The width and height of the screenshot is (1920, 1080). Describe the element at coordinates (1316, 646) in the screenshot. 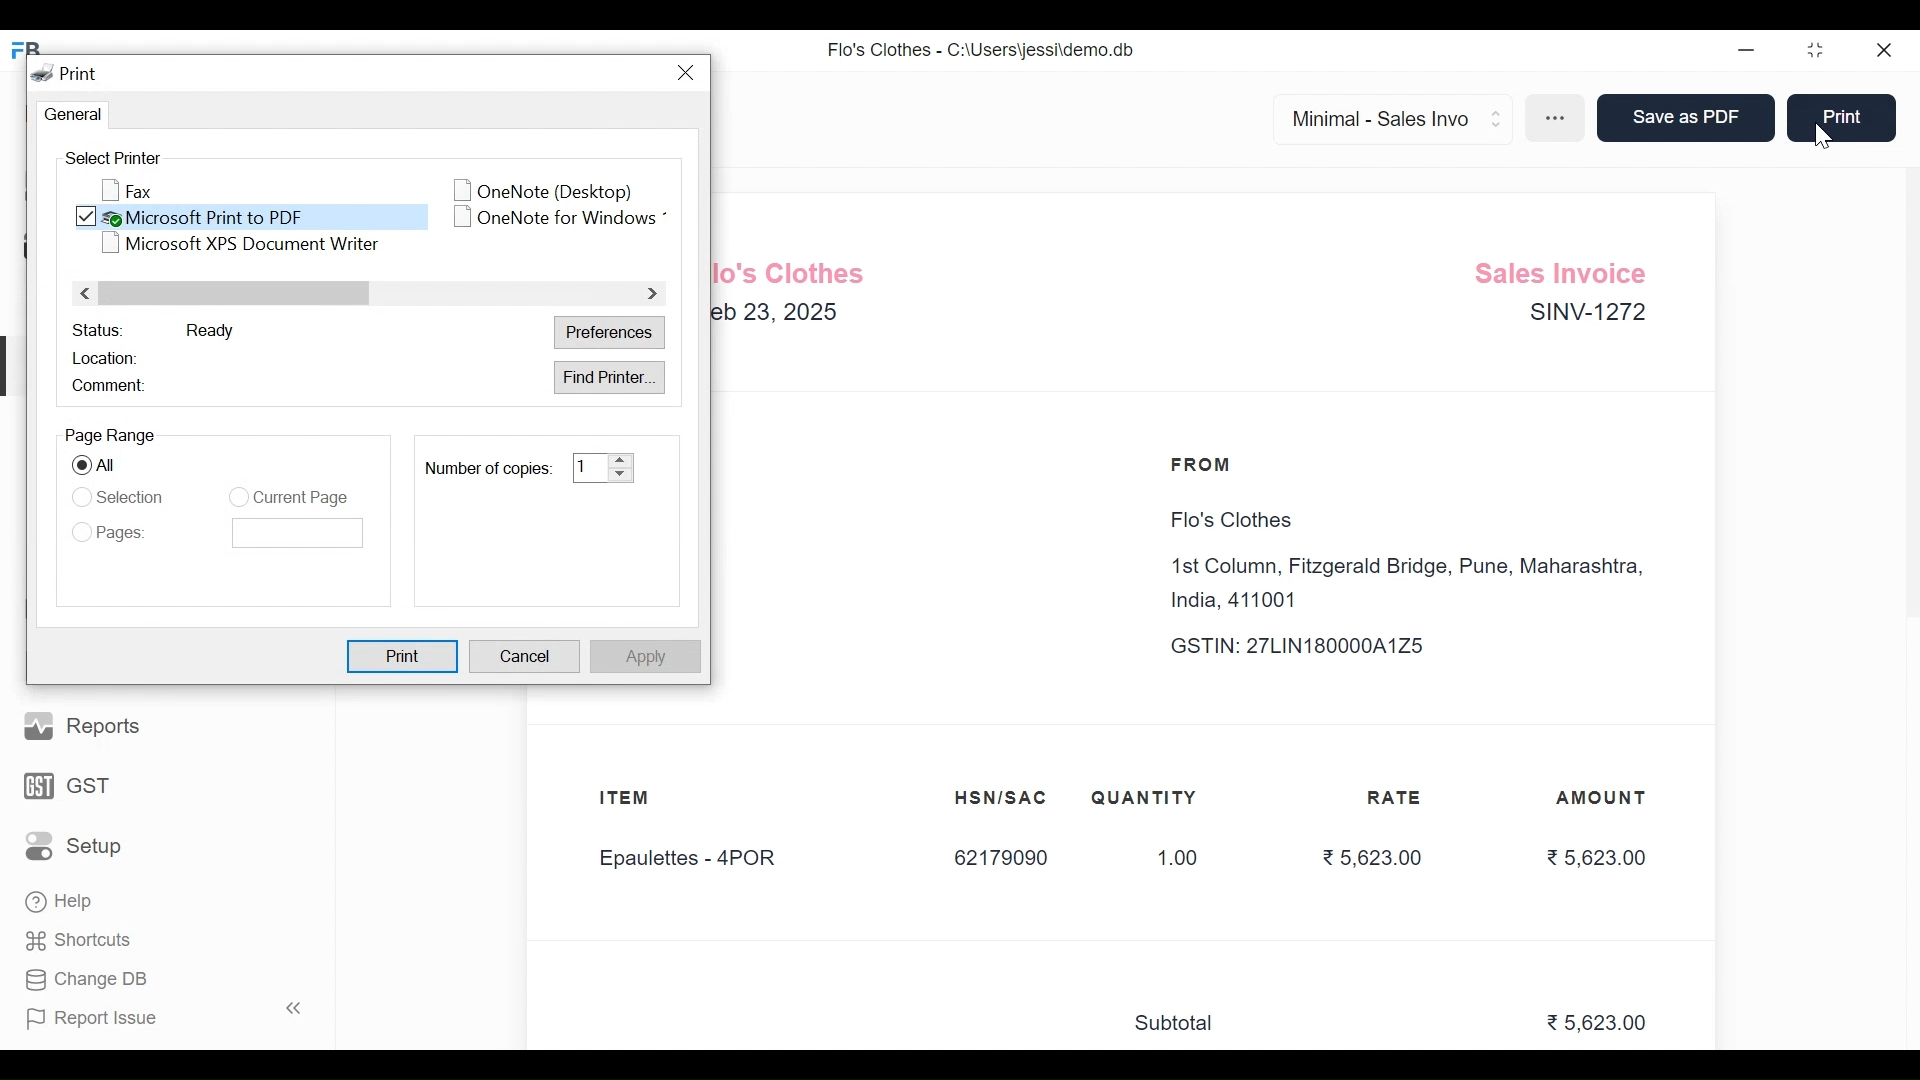

I see `GSTIN: 27LIN180000A1Z5` at that location.